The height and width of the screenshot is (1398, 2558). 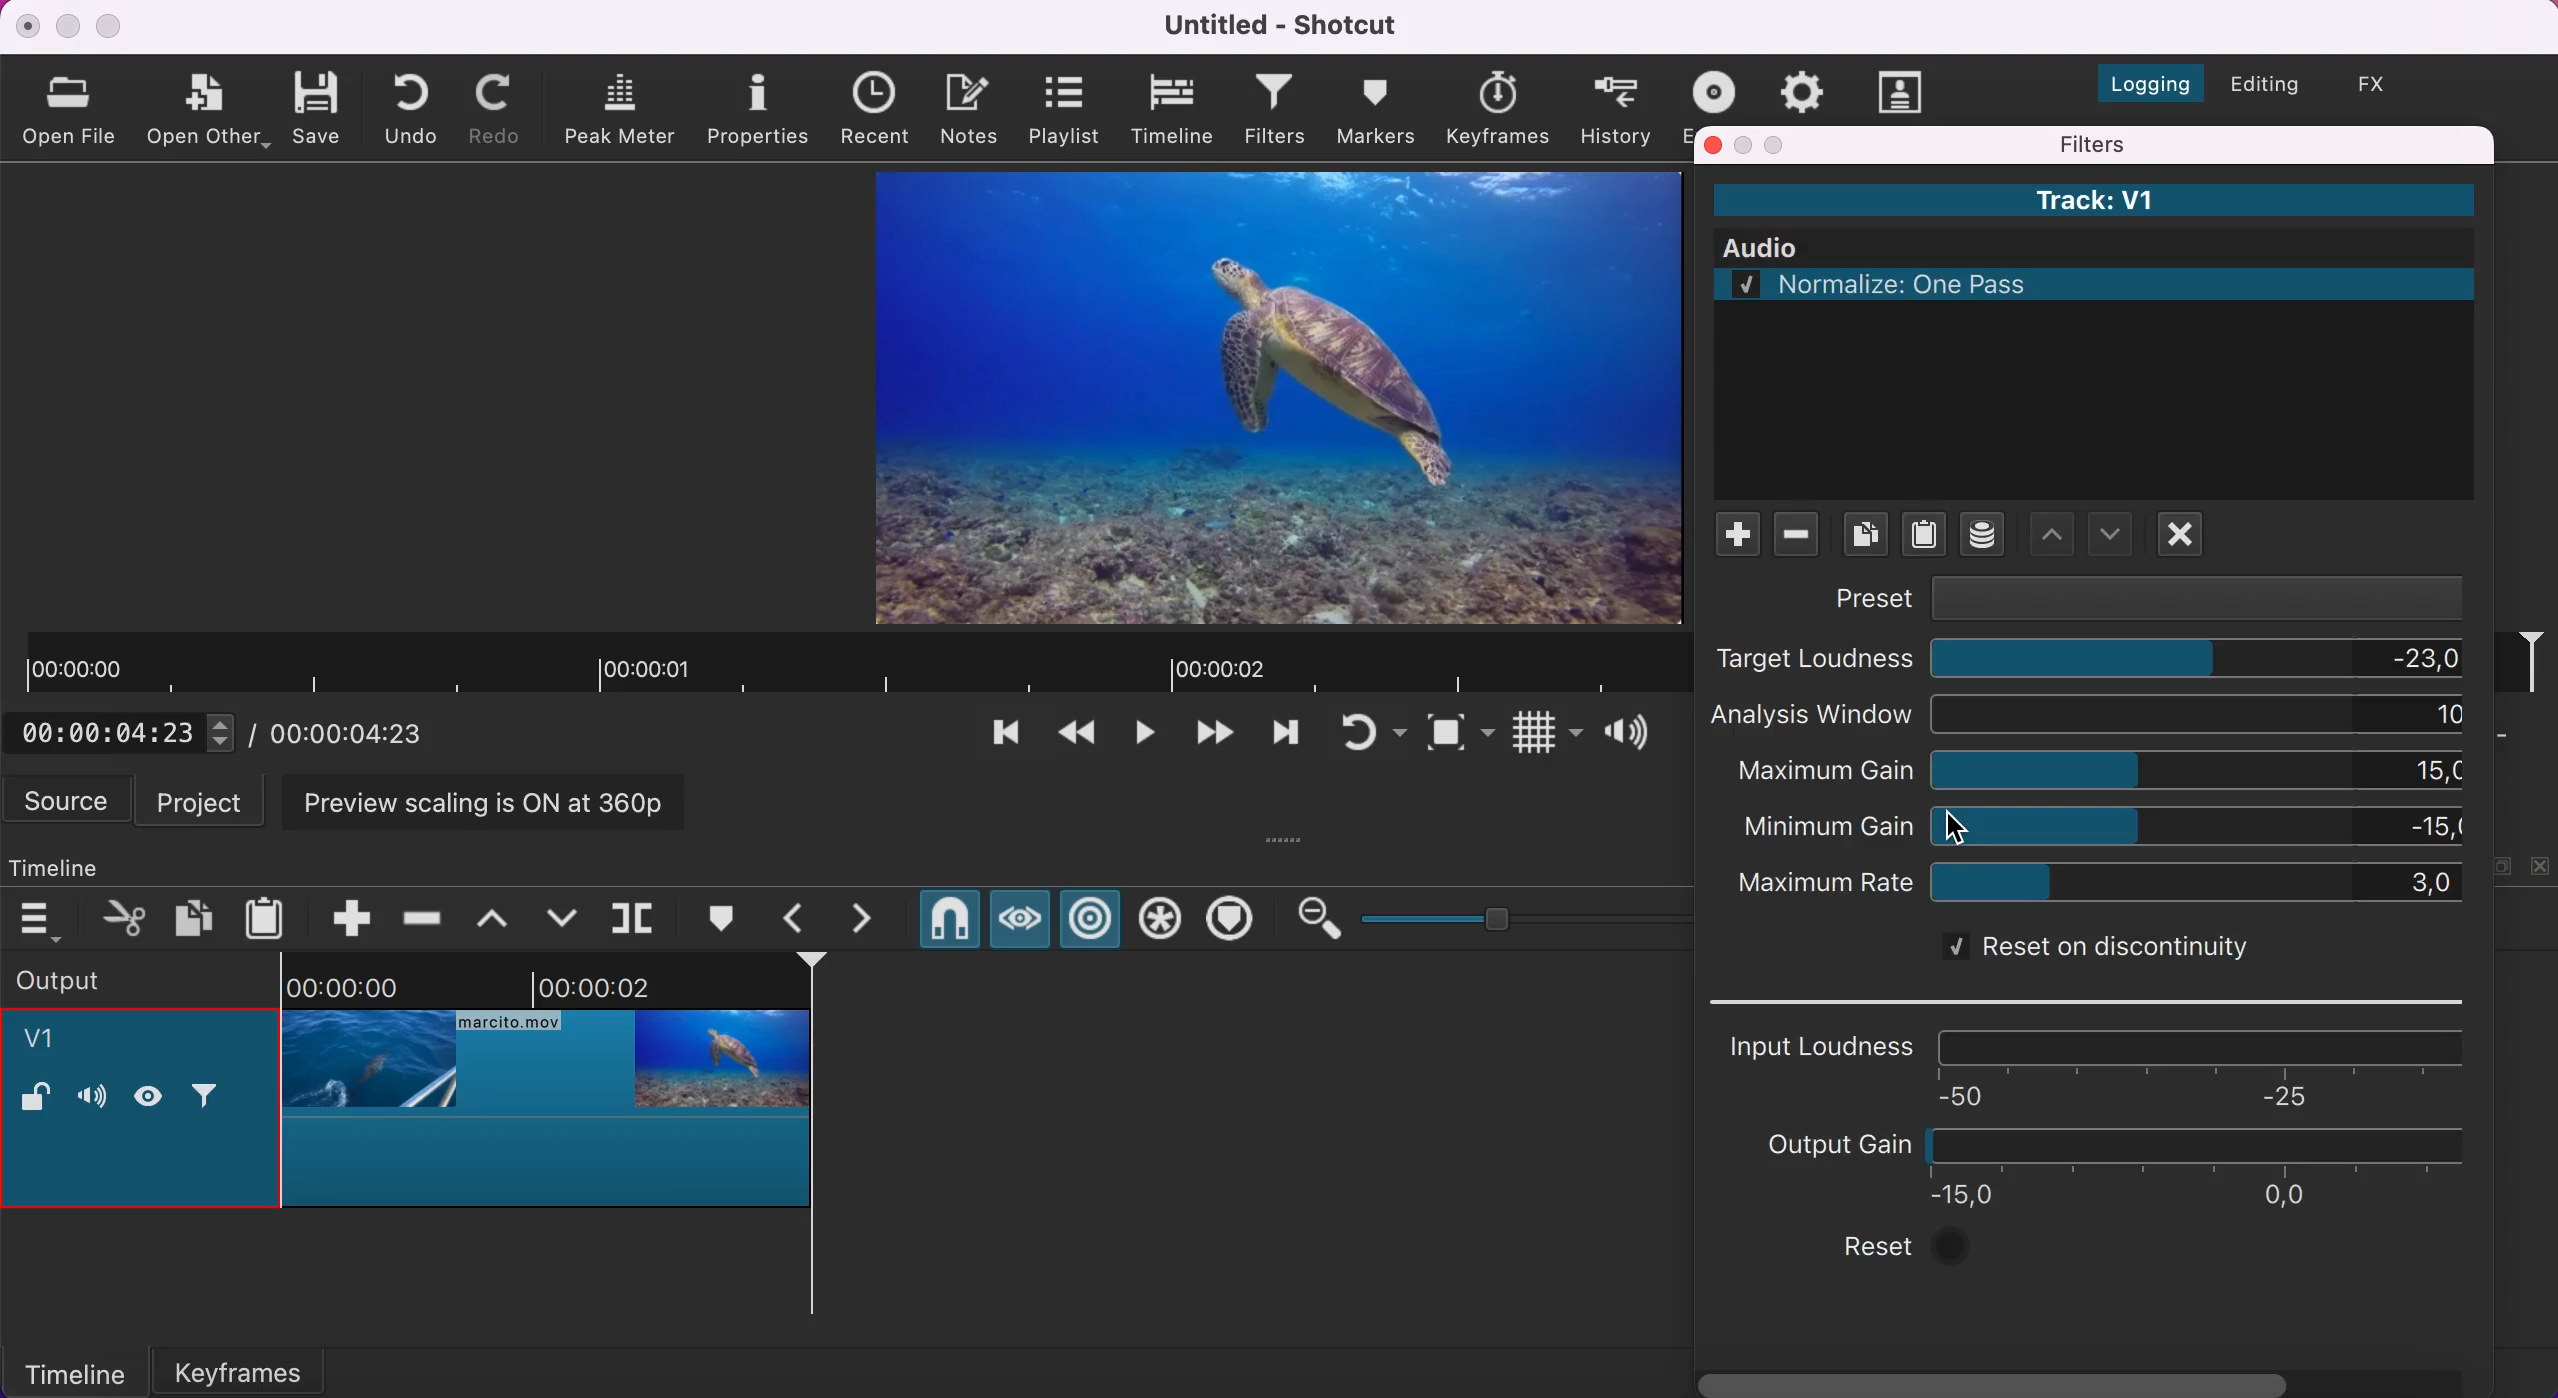 I want to click on skip to the next point, so click(x=1212, y=738).